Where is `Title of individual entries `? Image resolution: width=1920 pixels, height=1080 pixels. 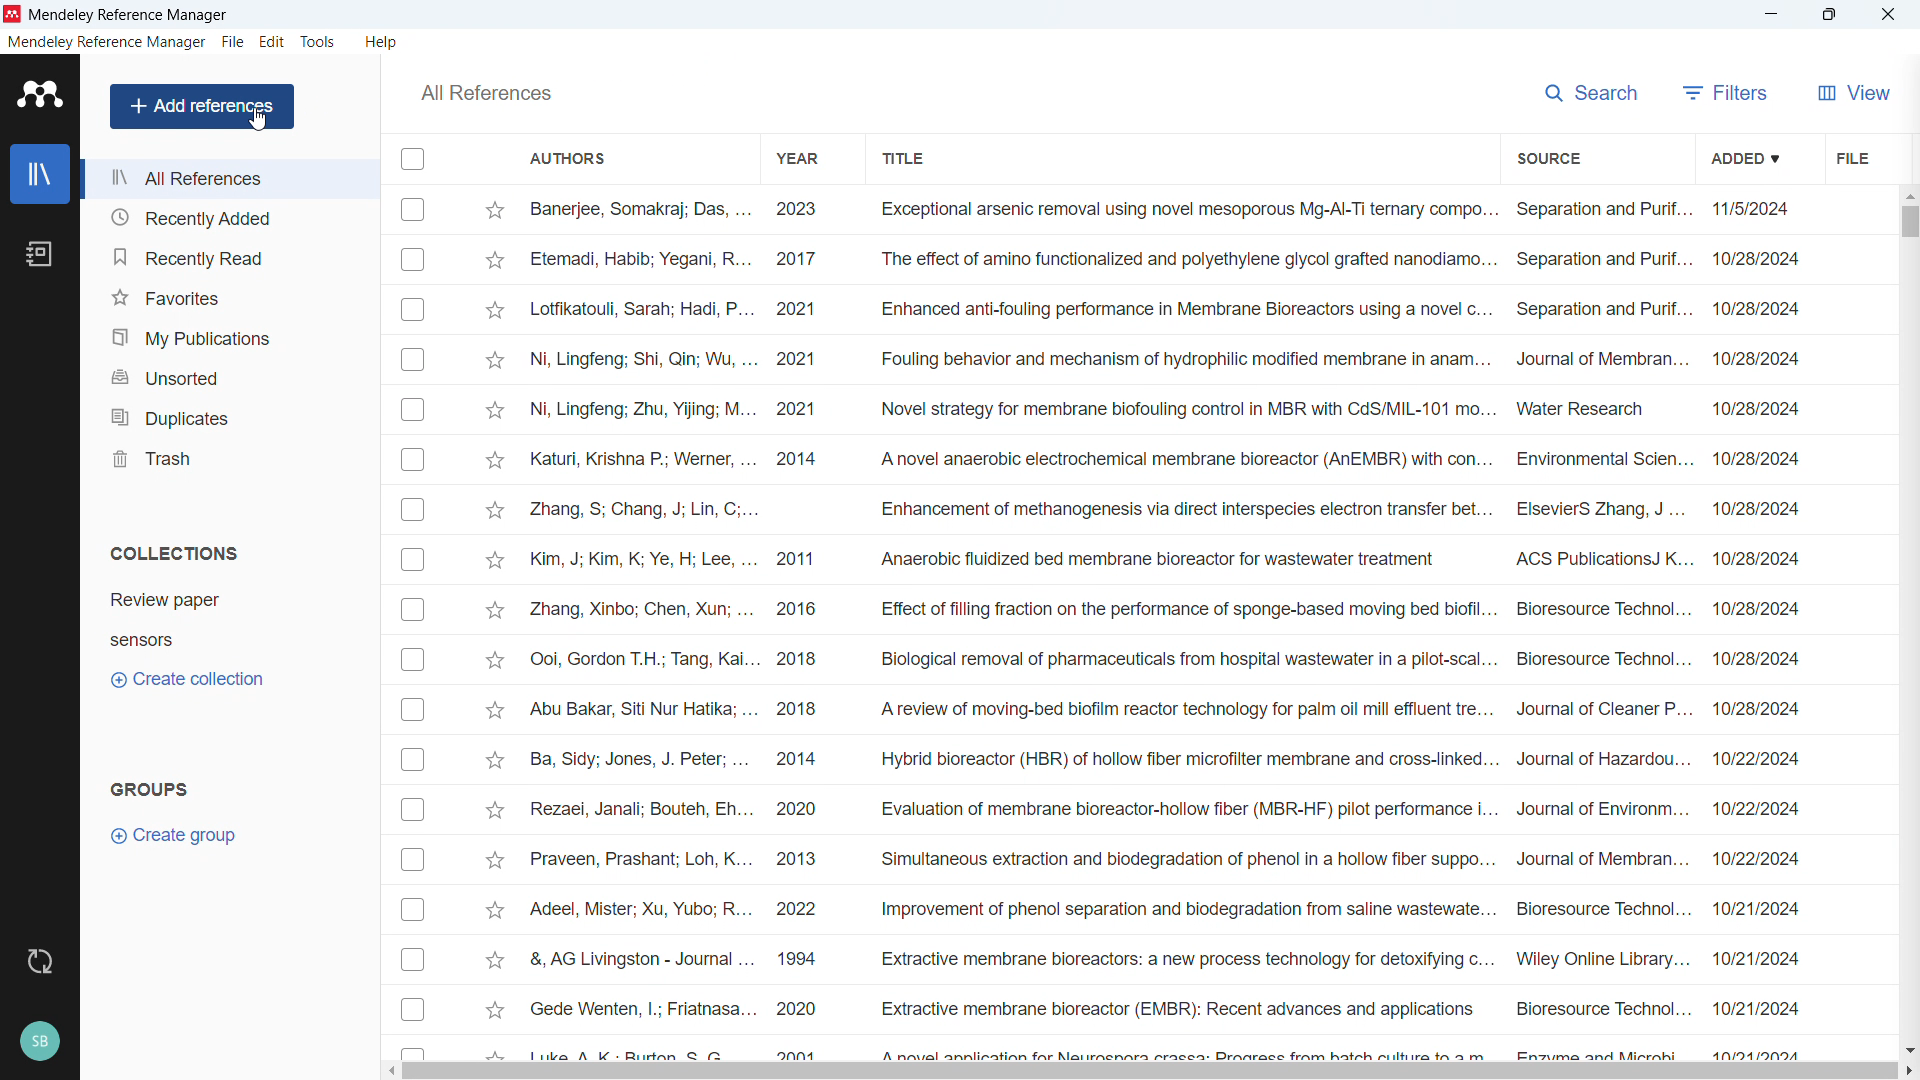
Title of individual entries  is located at coordinates (1182, 626).